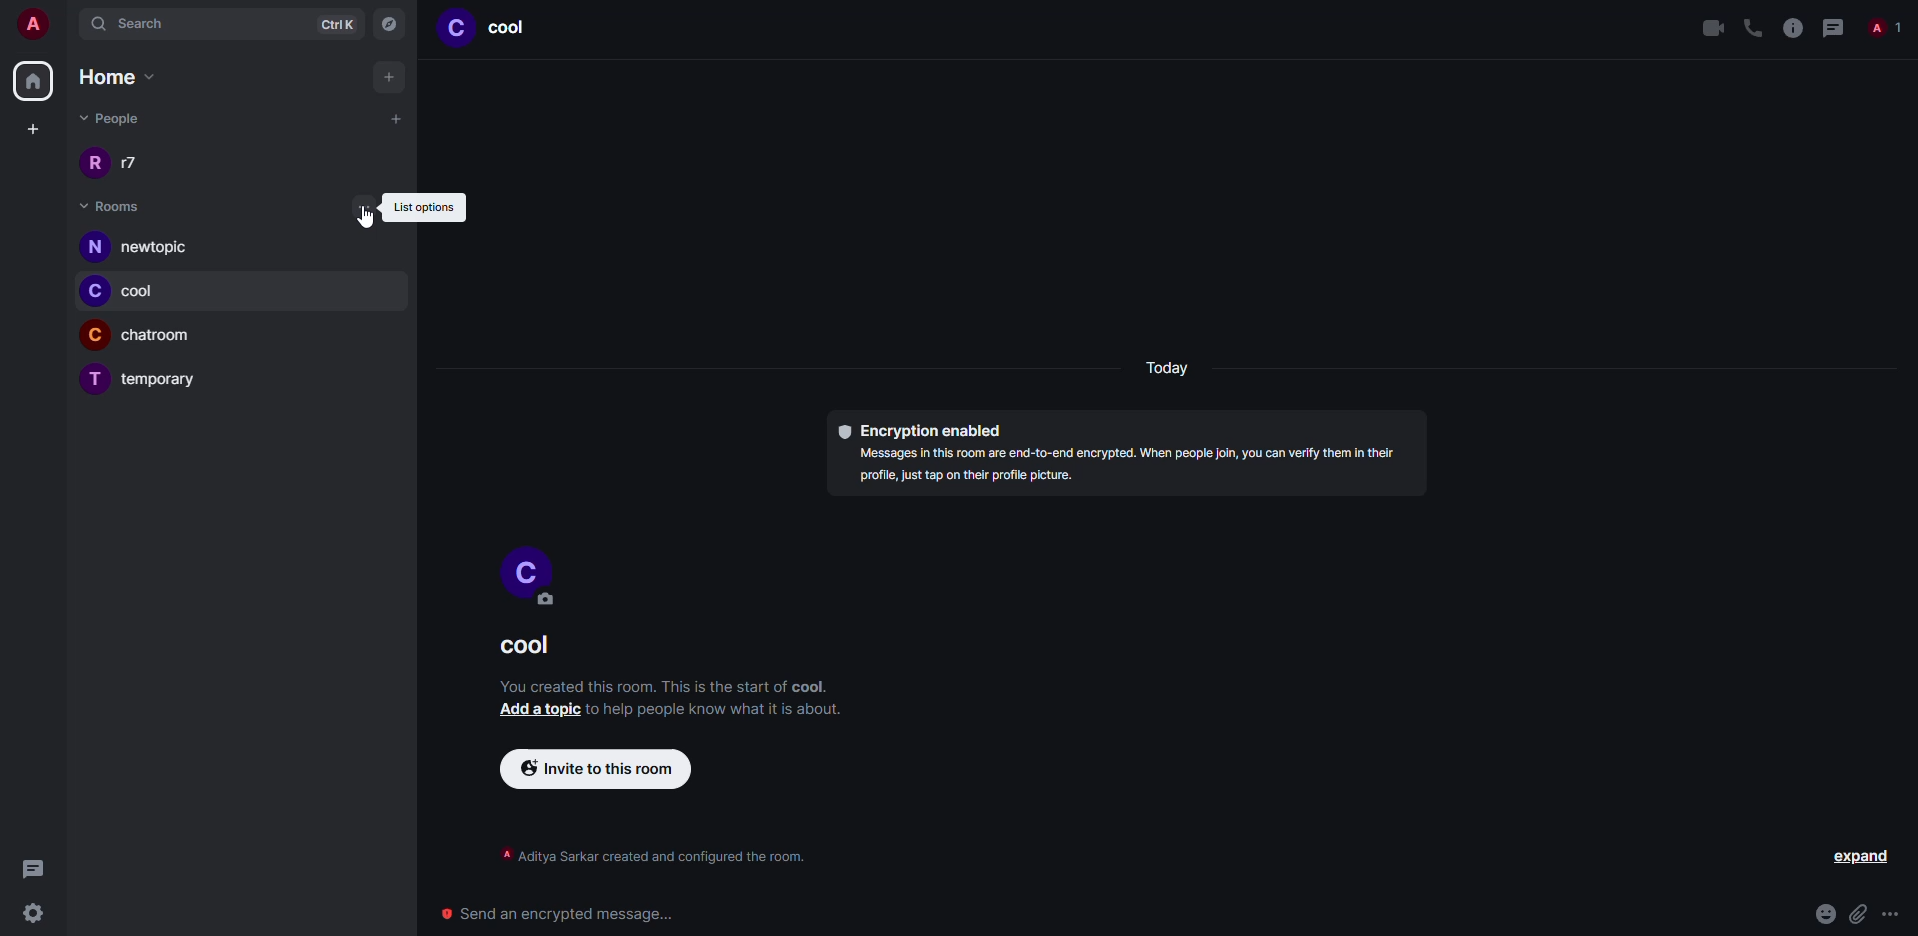  Describe the element at coordinates (366, 221) in the screenshot. I see `cursor` at that location.